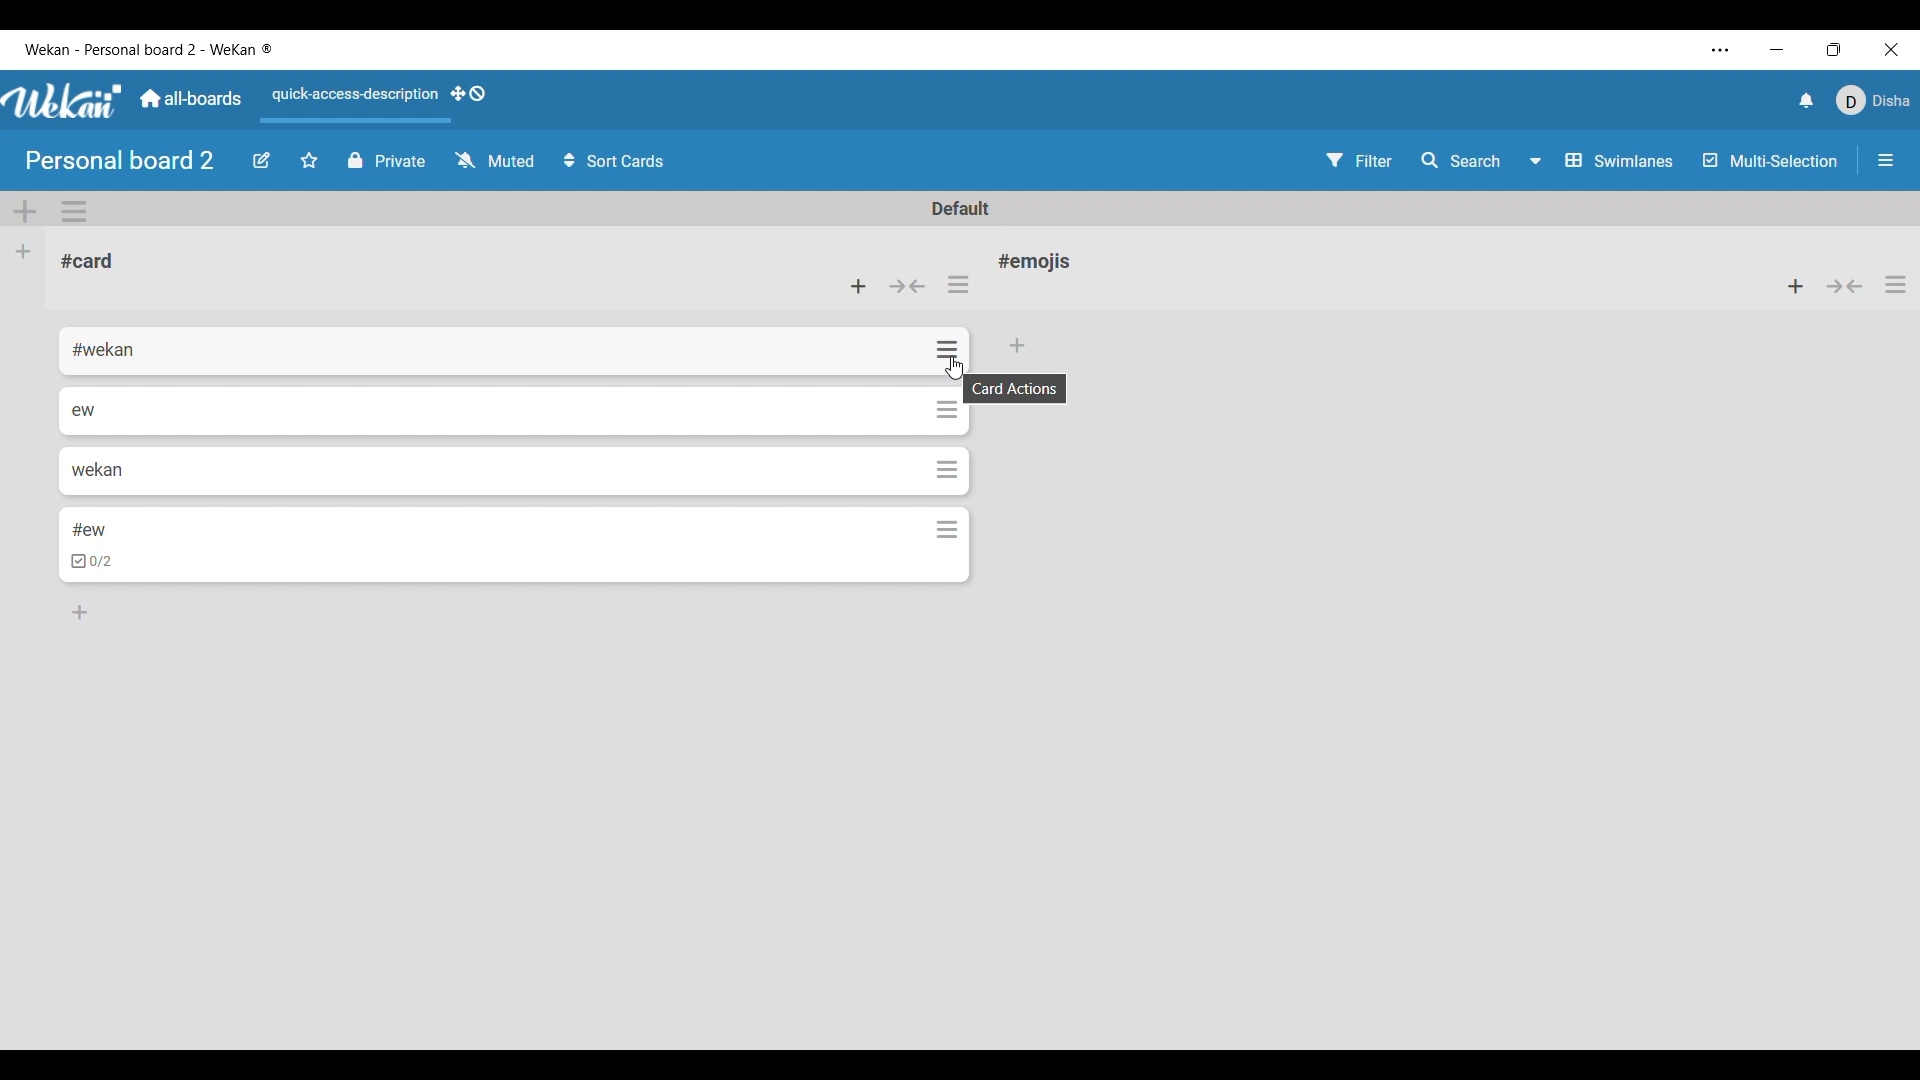 The width and height of the screenshot is (1920, 1080). Describe the element at coordinates (87, 261) in the screenshot. I see `Card name` at that location.